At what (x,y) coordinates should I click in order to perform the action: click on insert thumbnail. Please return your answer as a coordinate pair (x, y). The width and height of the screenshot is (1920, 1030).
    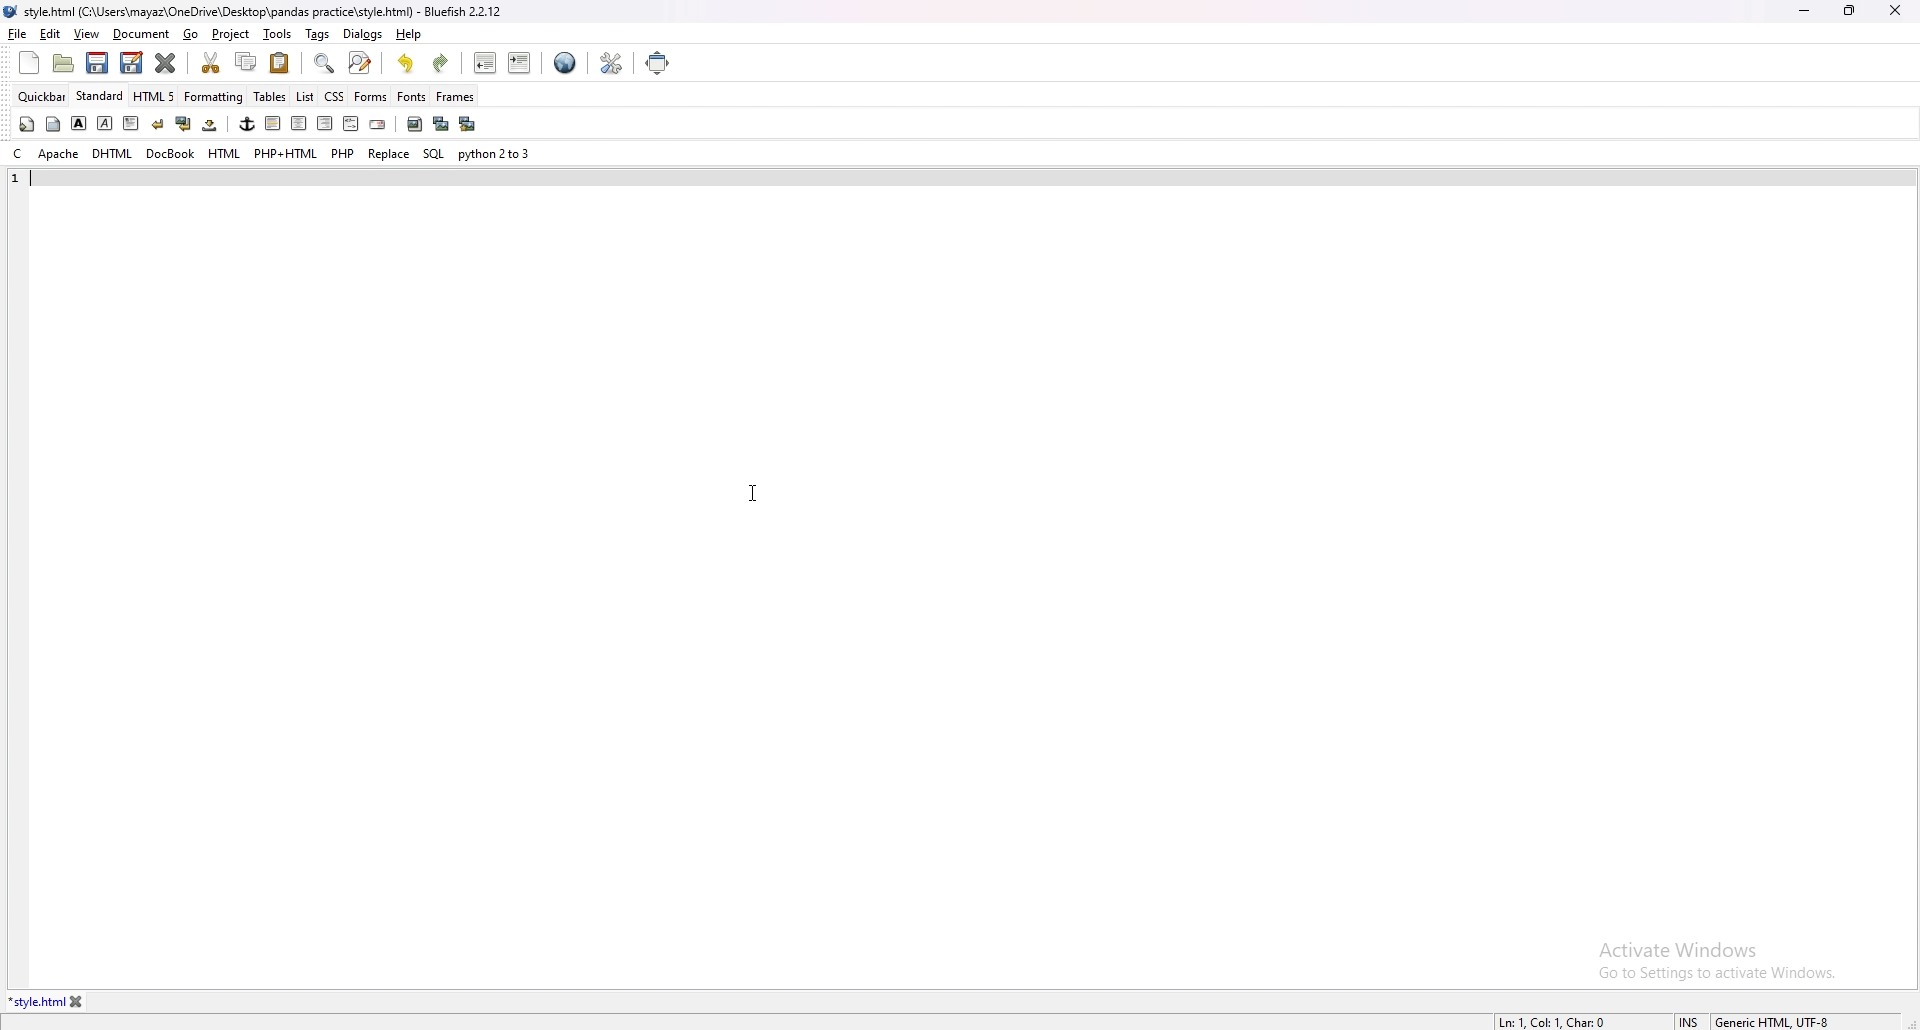
    Looking at the image, I should click on (440, 124).